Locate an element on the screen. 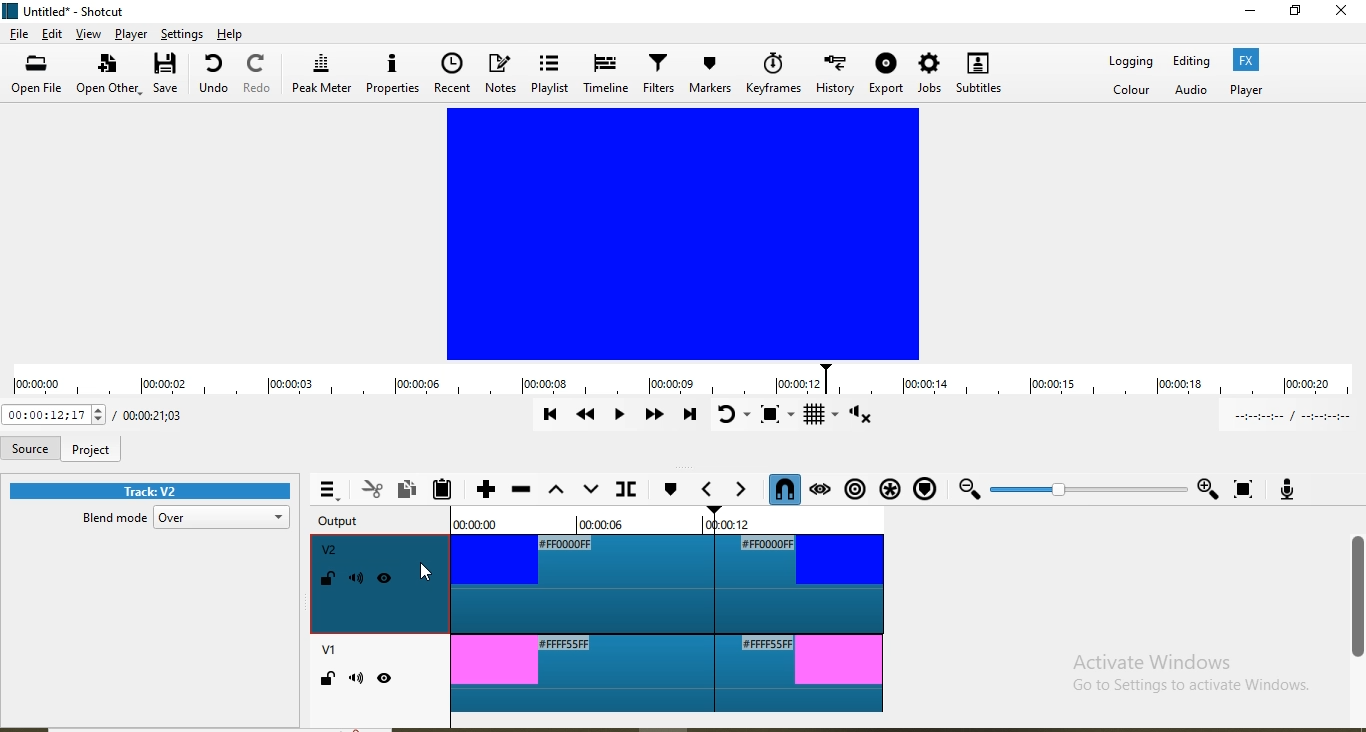 The height and width of the screenshot is (732, 1366). Append is located at coordinates (486, 489).